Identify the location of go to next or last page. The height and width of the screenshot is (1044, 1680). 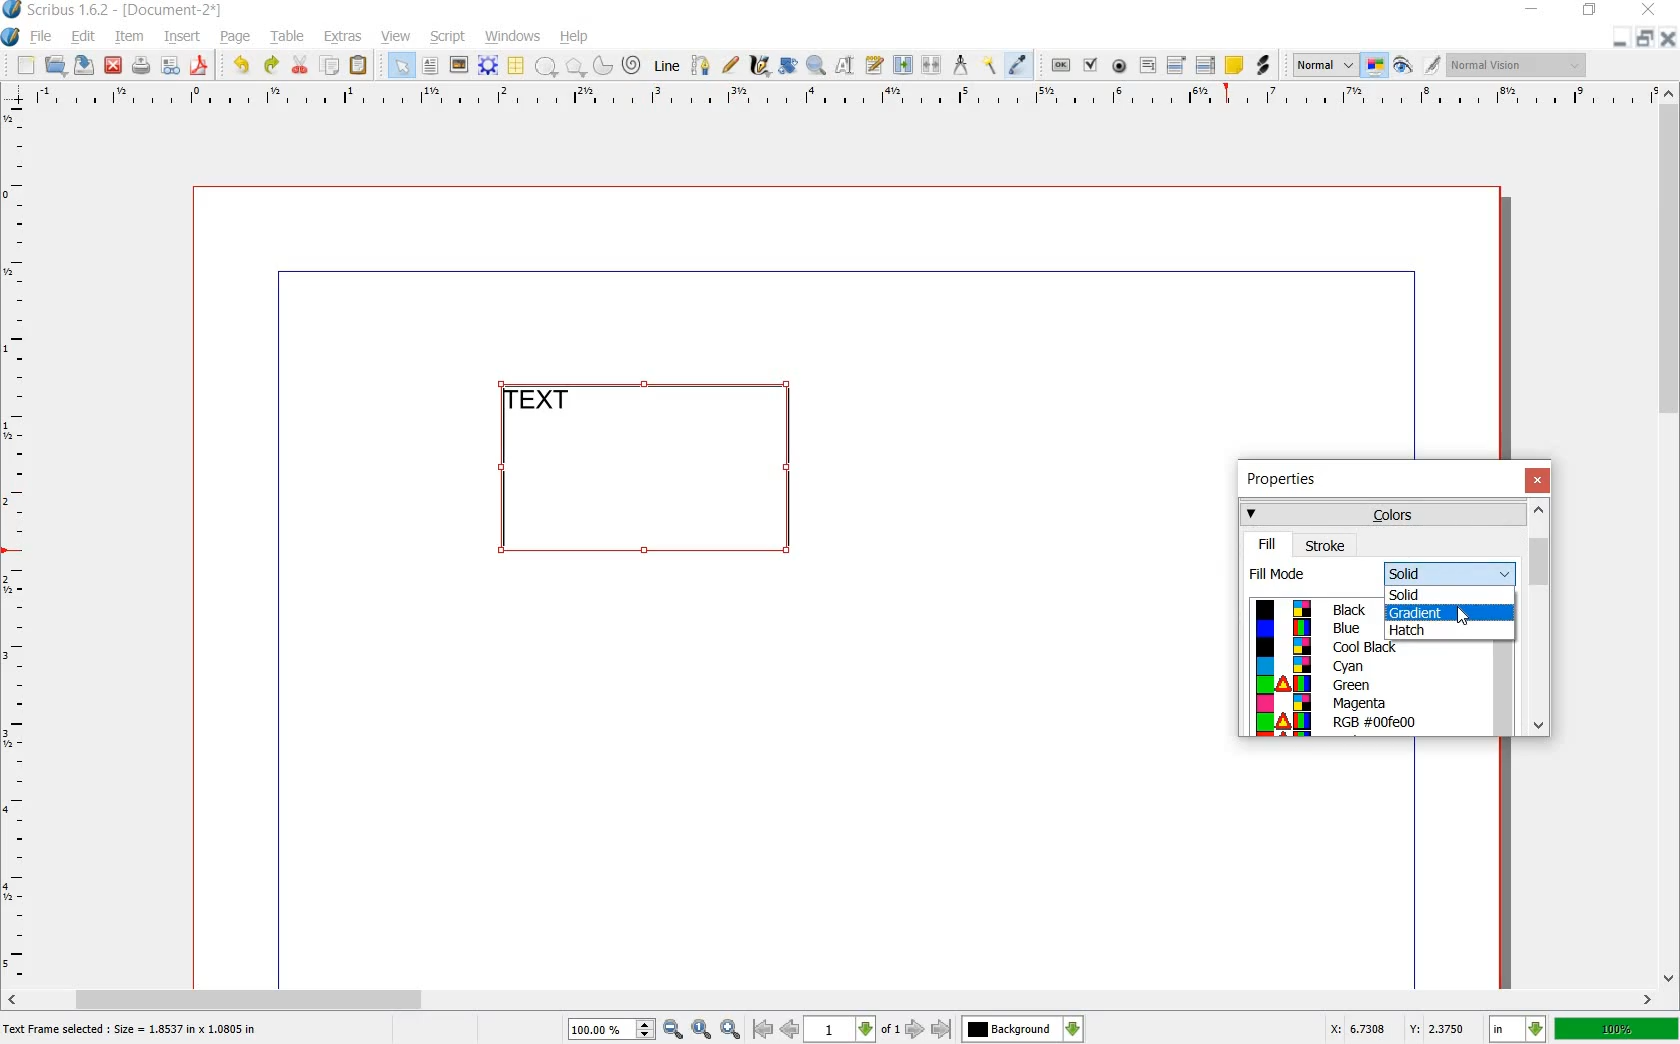
(927, 1030).